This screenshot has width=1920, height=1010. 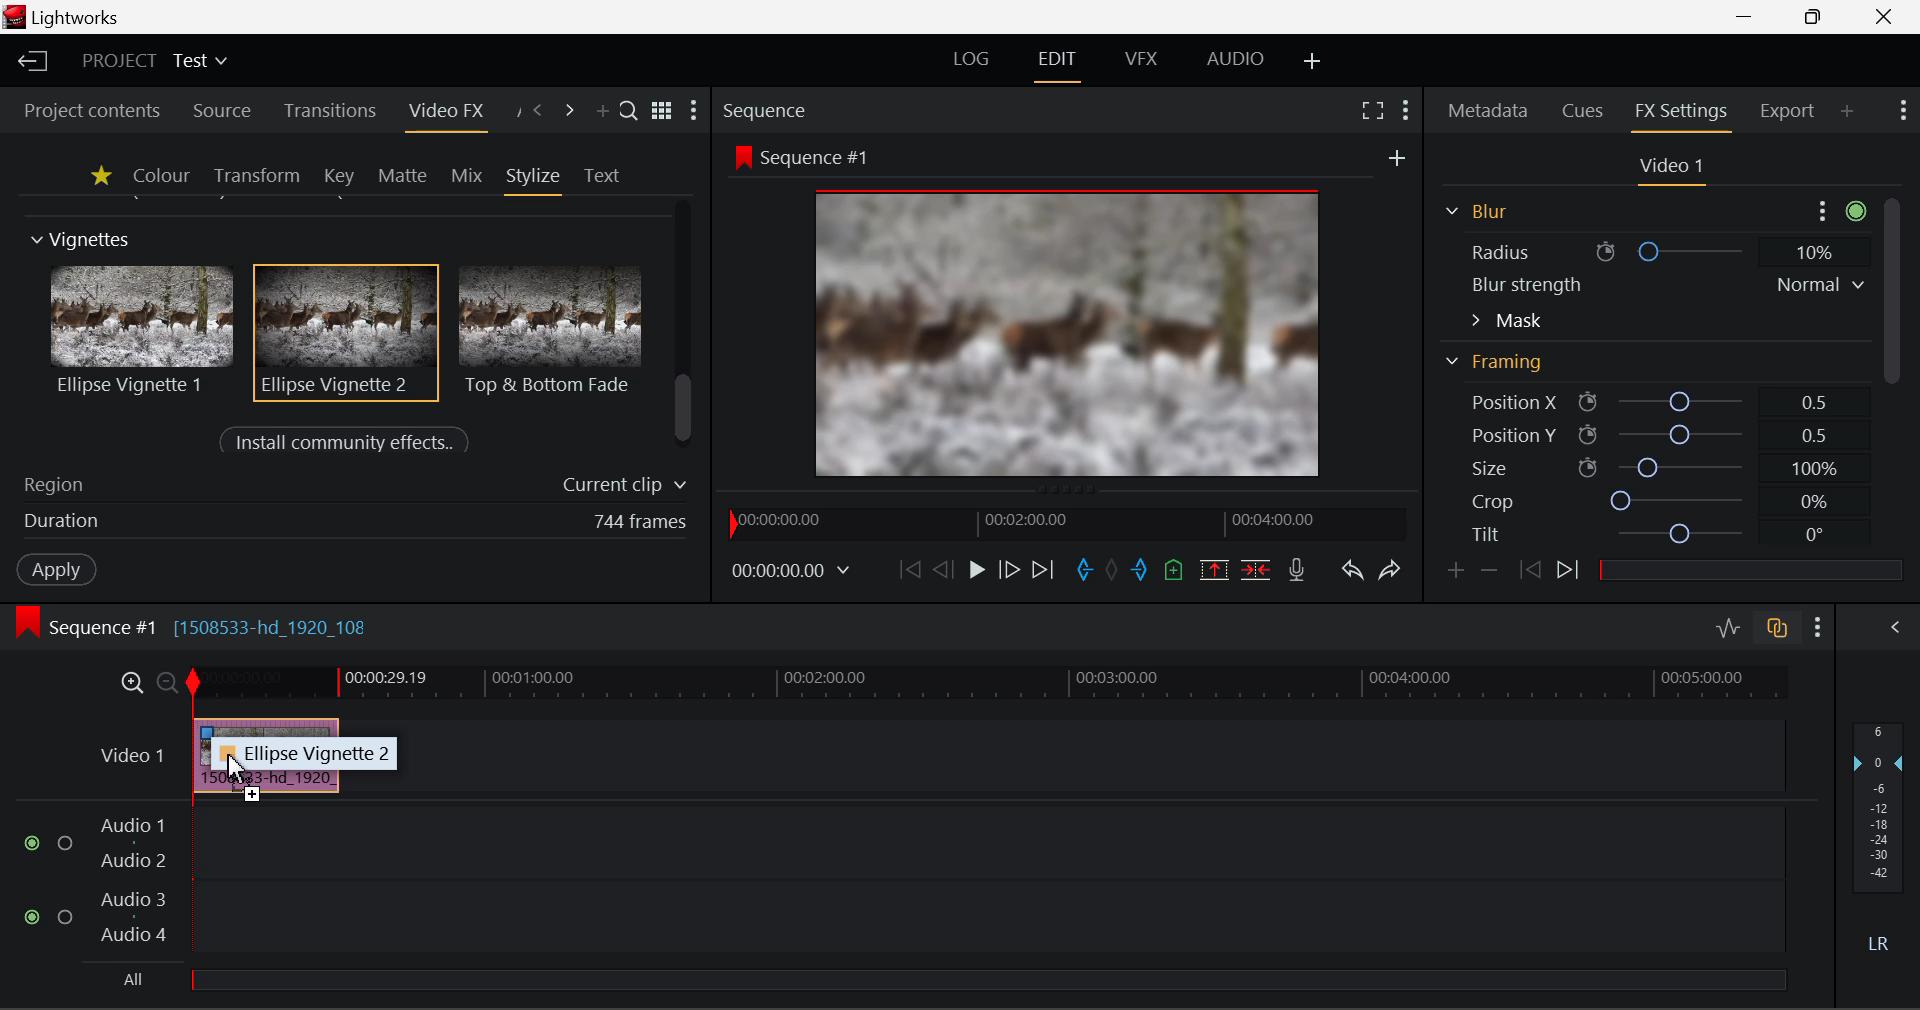 I want to click on Remove Marked Section, so click(x=1216, y=568).